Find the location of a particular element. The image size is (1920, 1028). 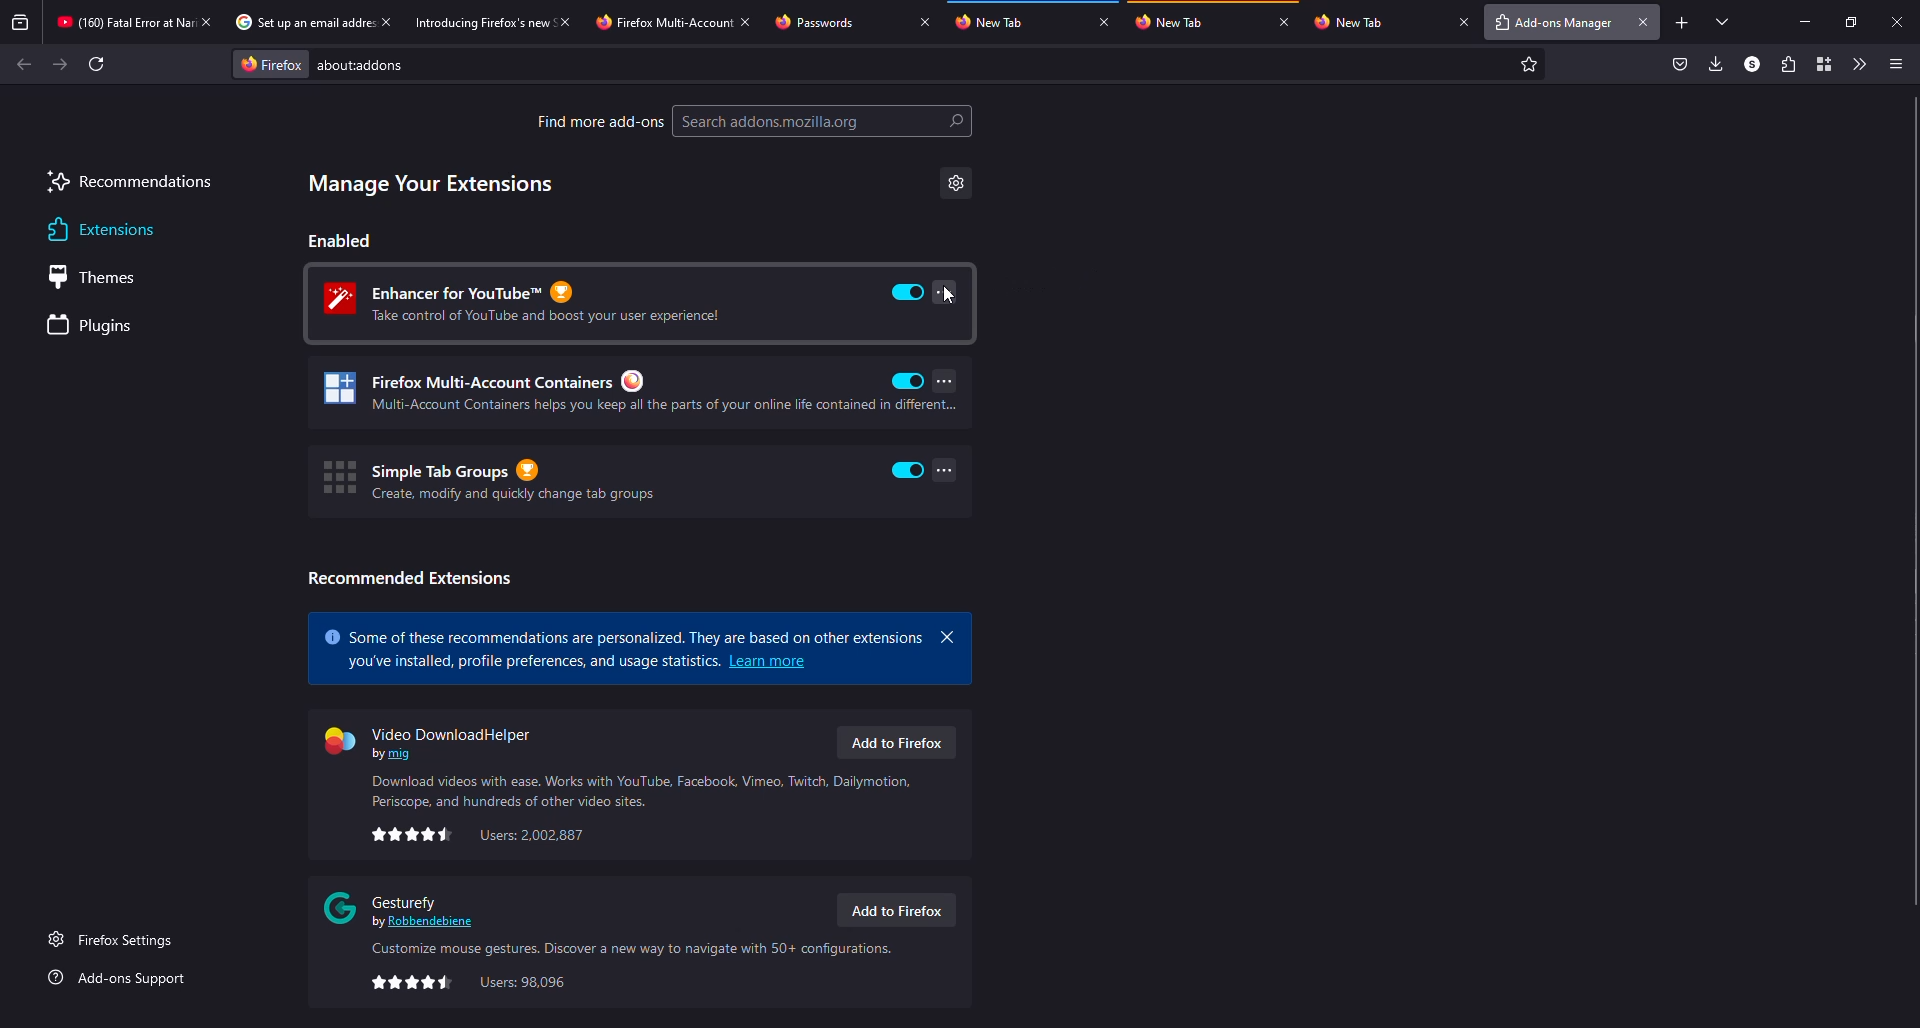

more is located at coordinates (946, 380).